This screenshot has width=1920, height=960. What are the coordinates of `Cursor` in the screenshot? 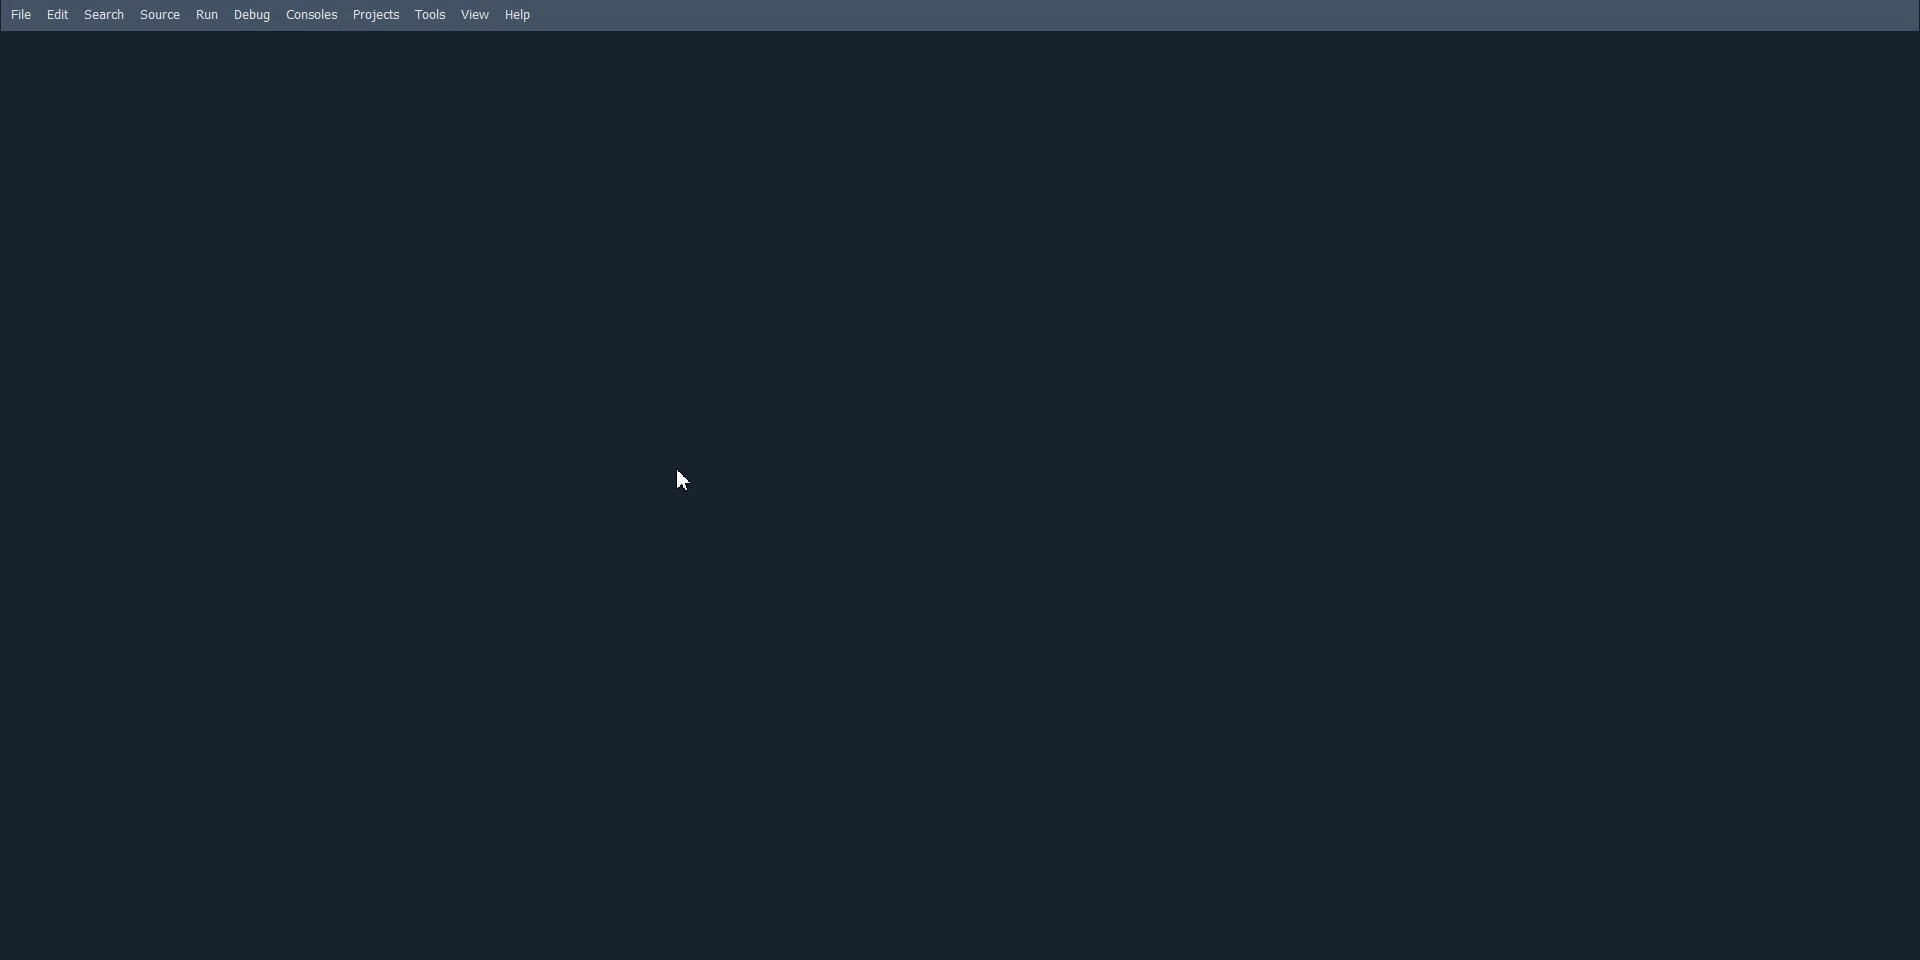 It's located at (685, 480).